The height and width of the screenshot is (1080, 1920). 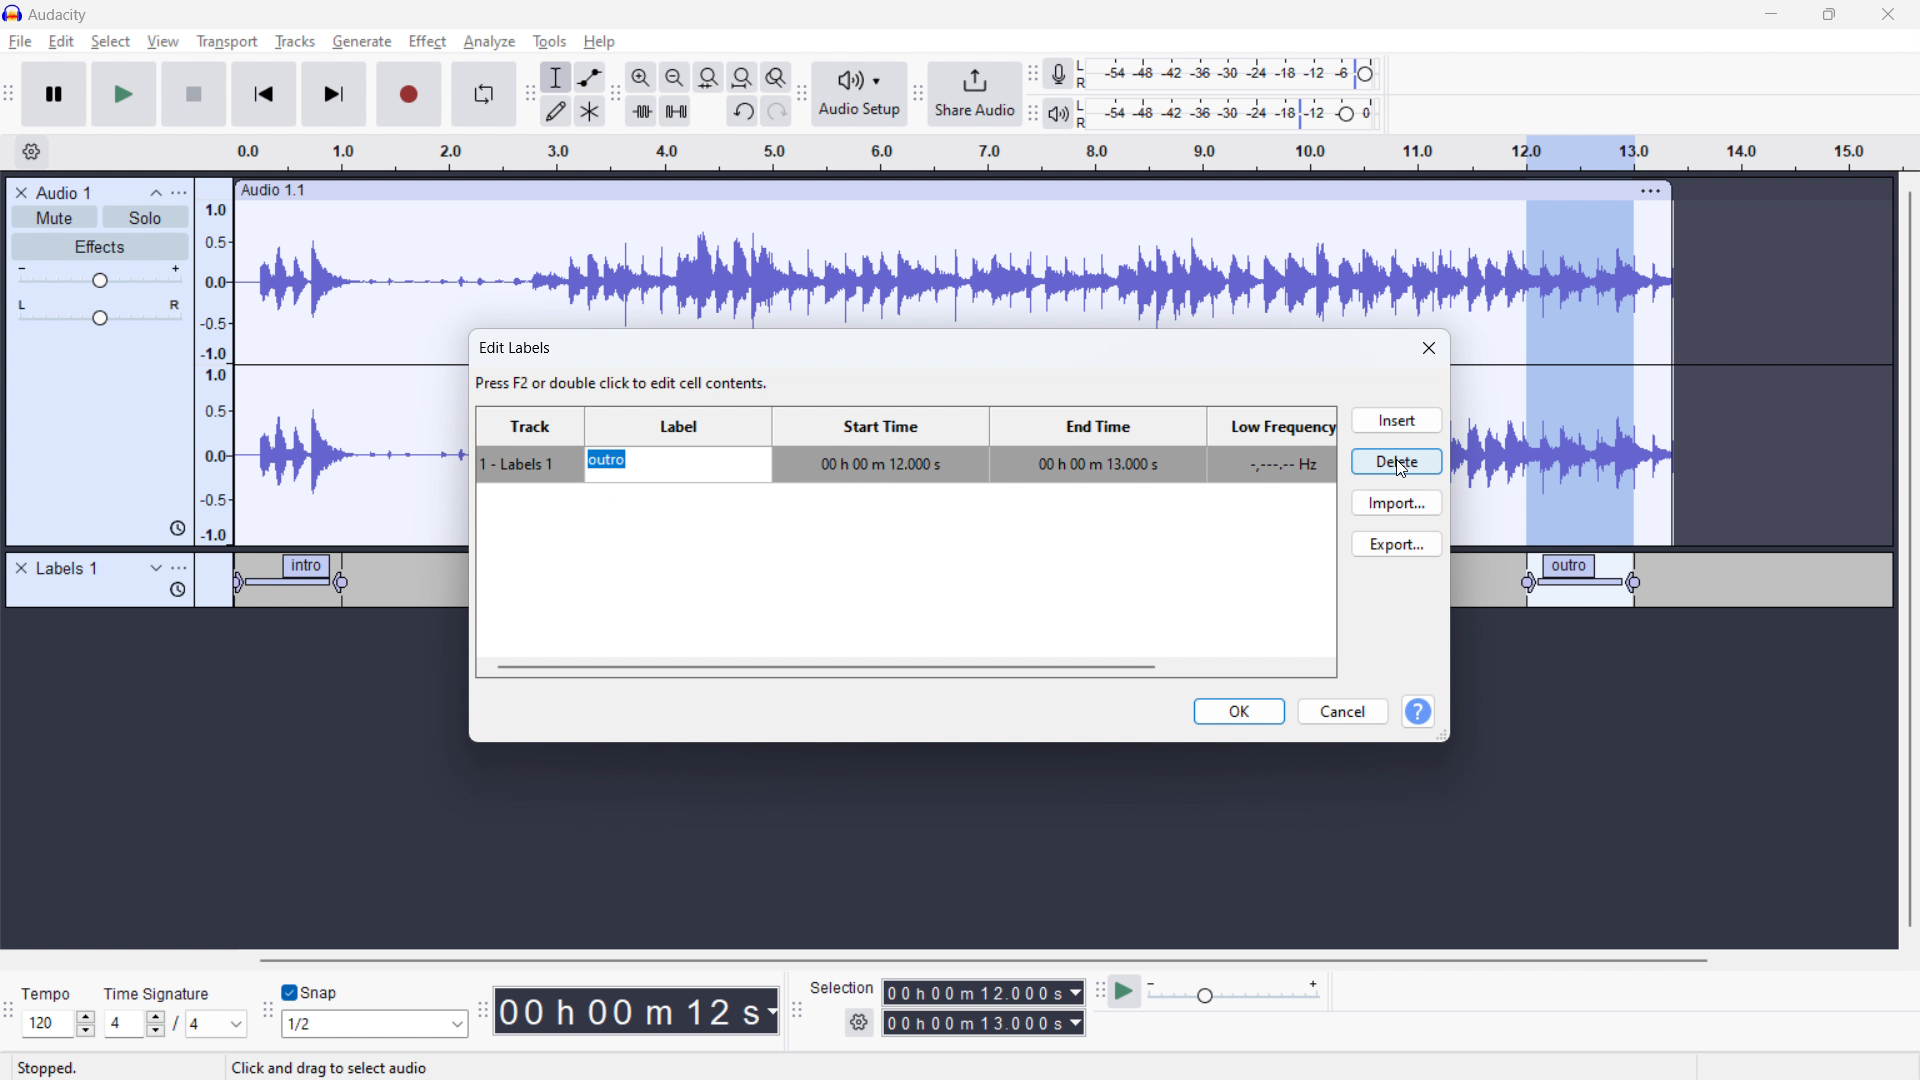 What do you see at coordinates (21, 42) in the screenshot?
I see `file` at bounding box center [21, 42].